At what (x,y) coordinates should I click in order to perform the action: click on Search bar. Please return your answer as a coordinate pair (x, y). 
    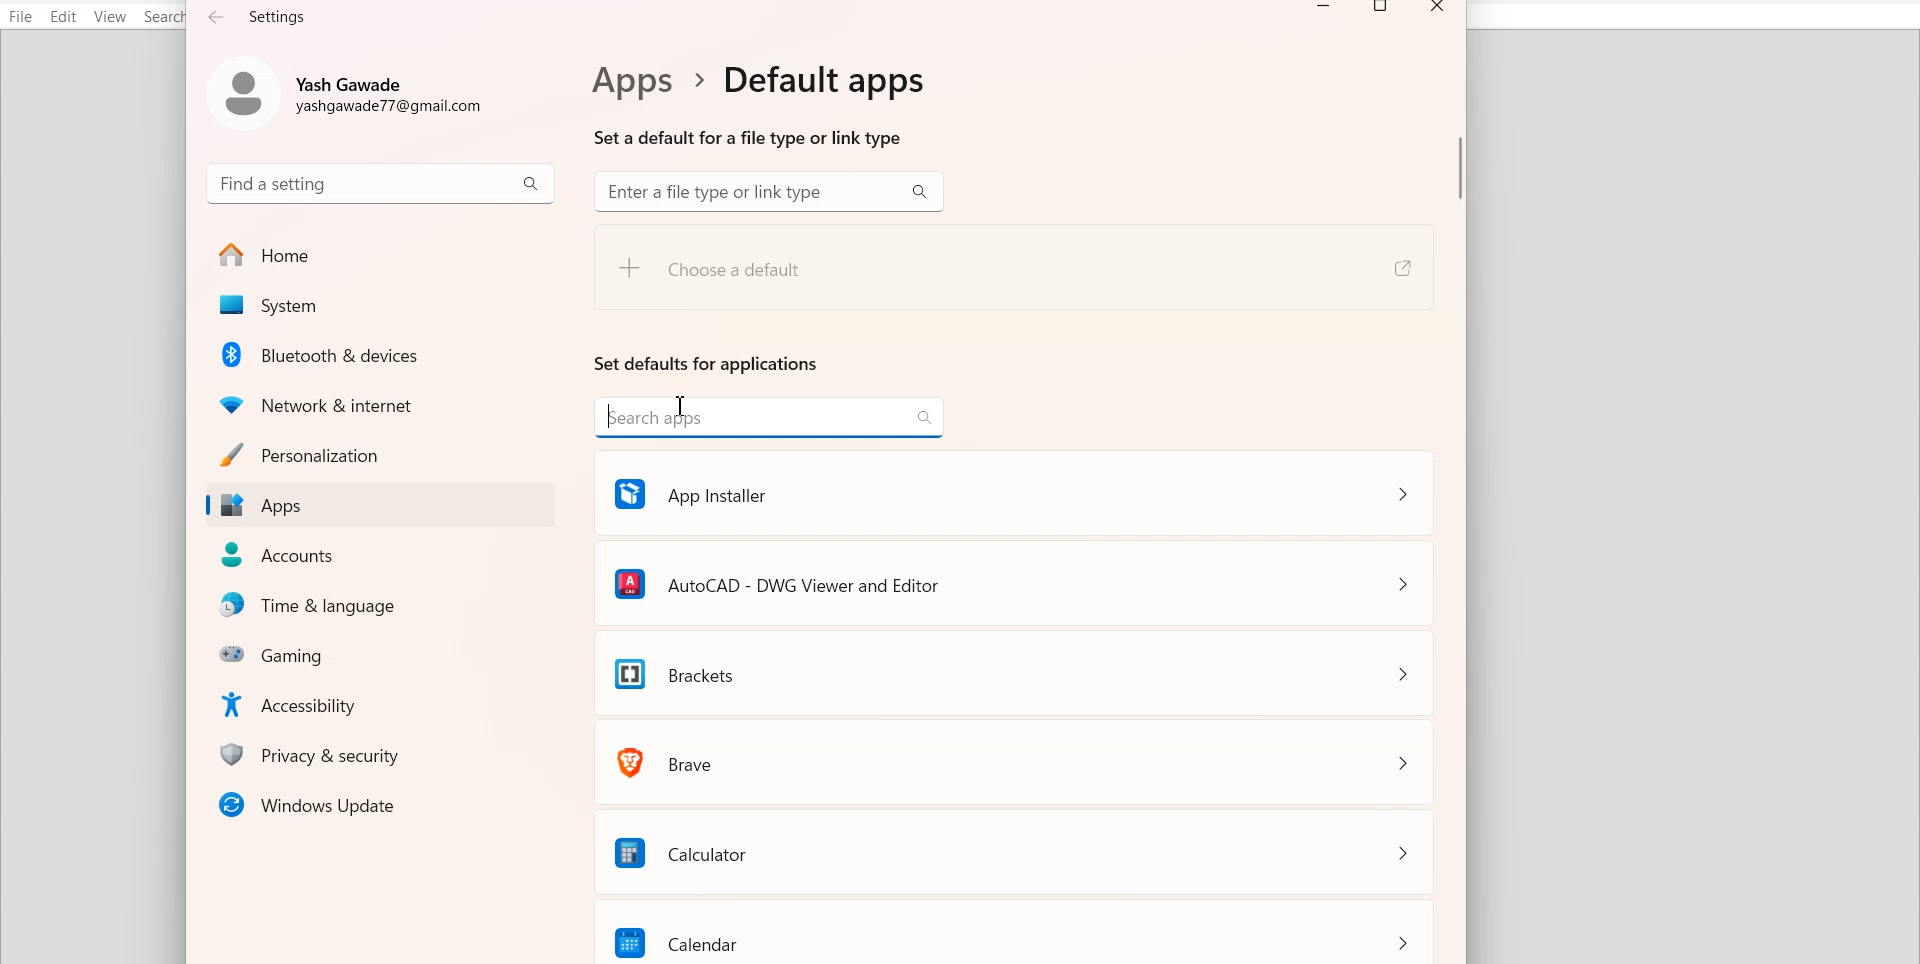
    Looking at the image, I should click on (381, 182).